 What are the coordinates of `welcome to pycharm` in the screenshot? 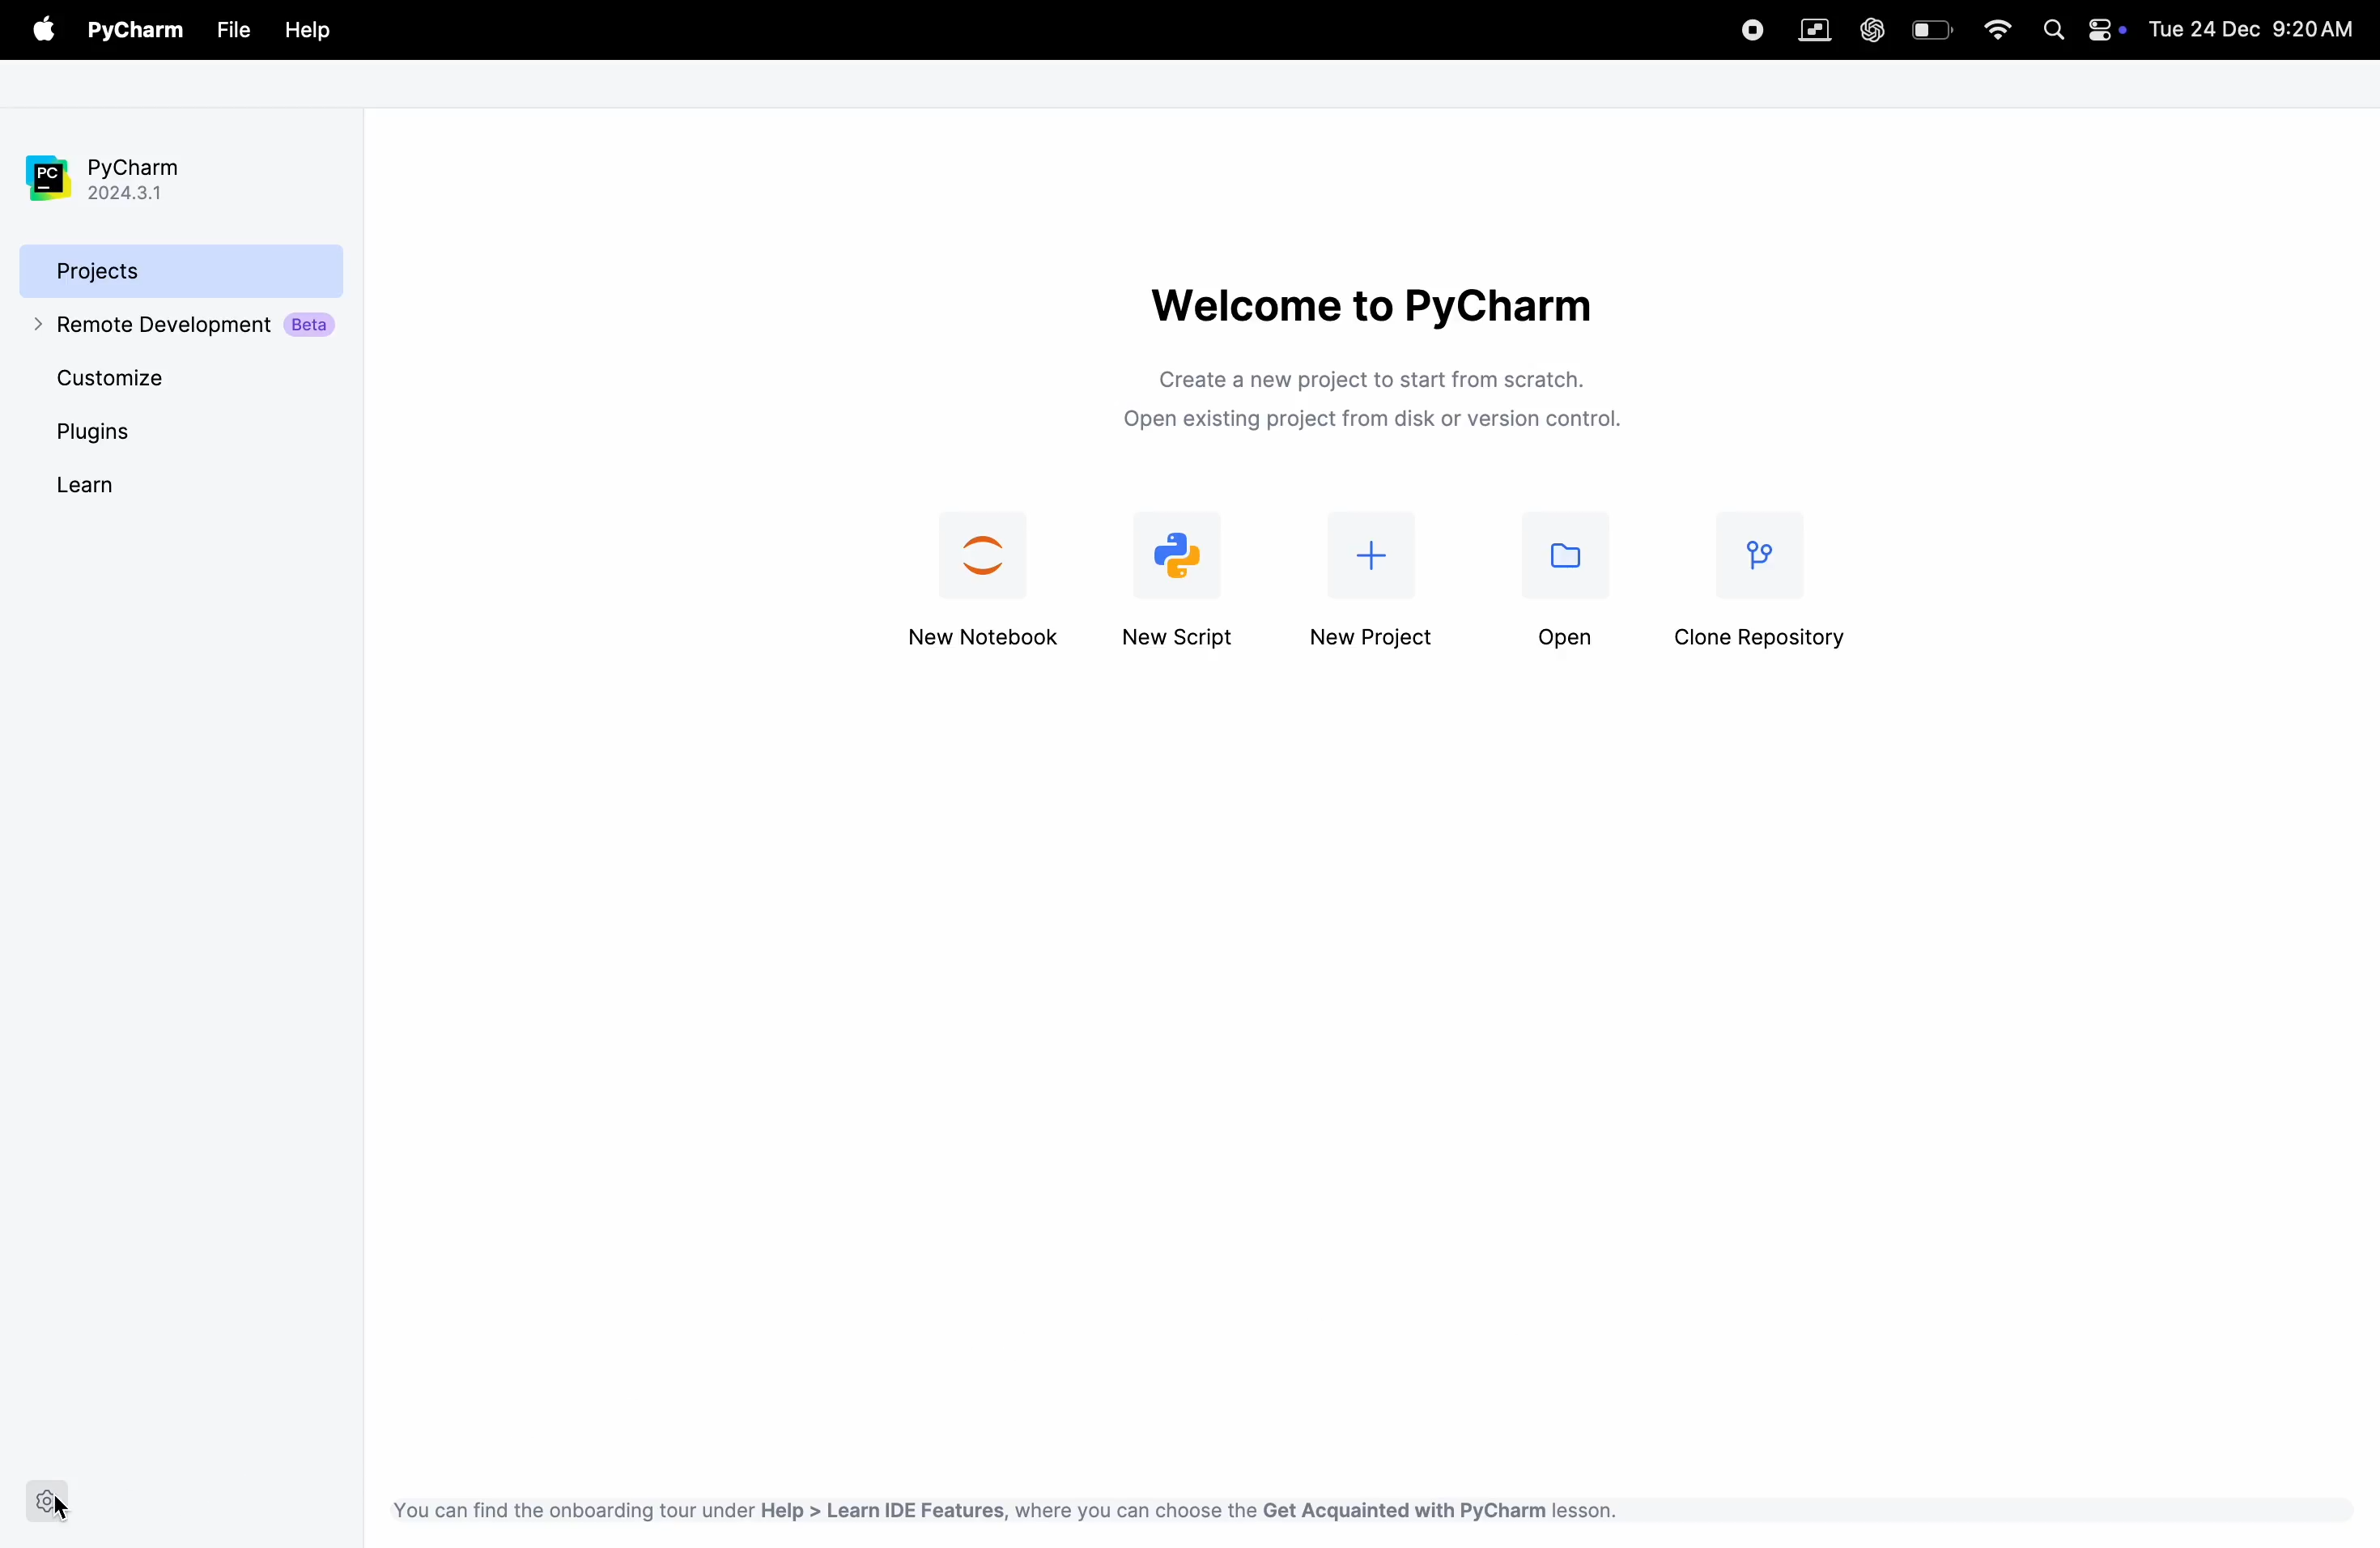 It's located at (1368, 304).